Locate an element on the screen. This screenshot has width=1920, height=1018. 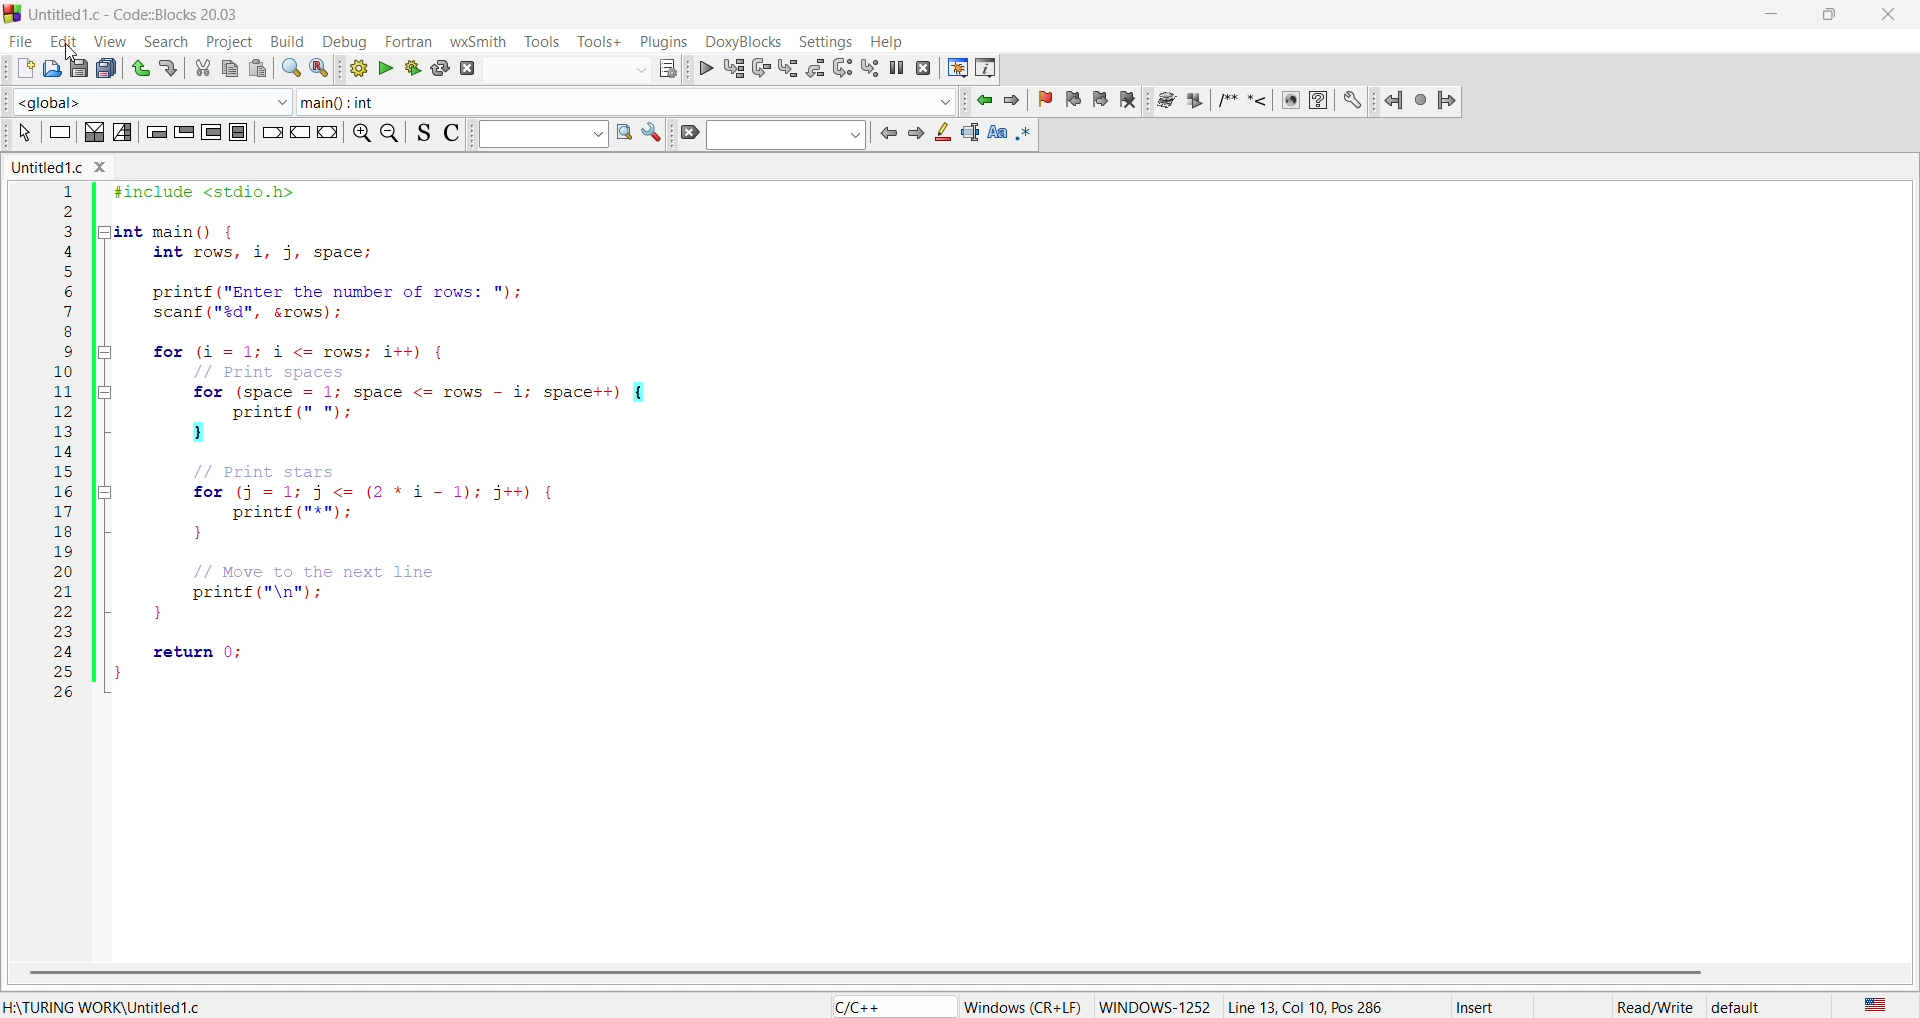
cut is located at coordinates (198, 69).